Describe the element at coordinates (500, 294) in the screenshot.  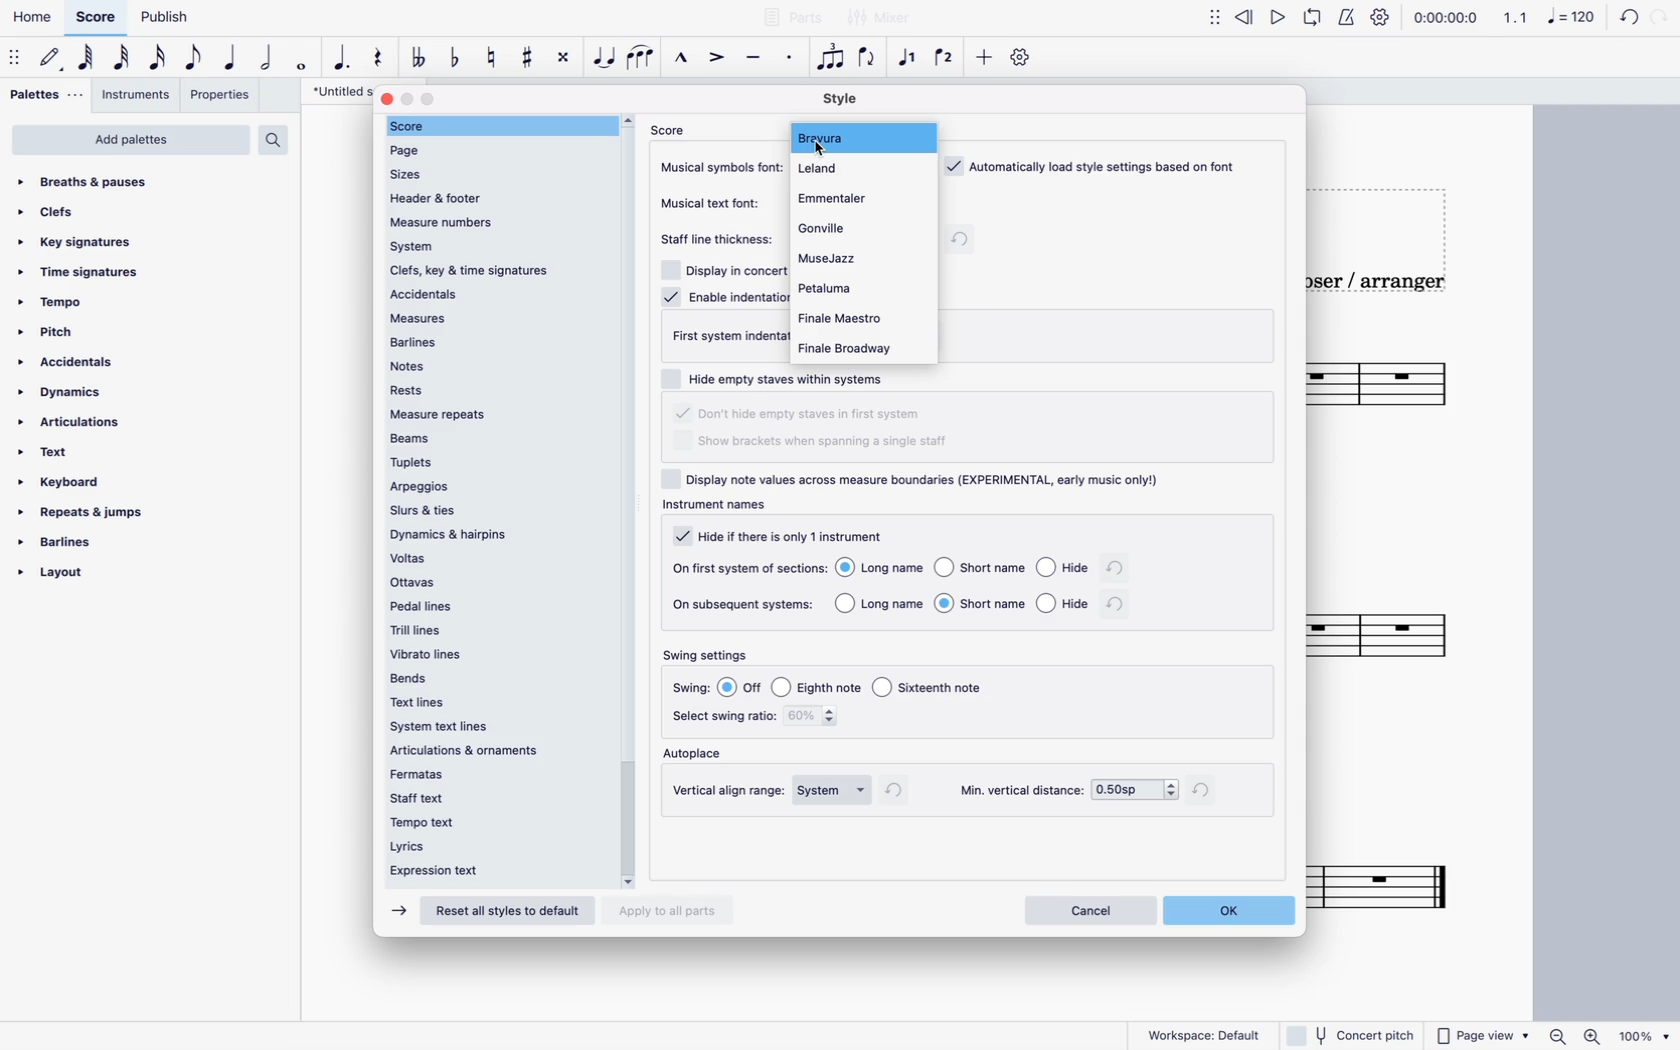
I see `accidentals` at that location.